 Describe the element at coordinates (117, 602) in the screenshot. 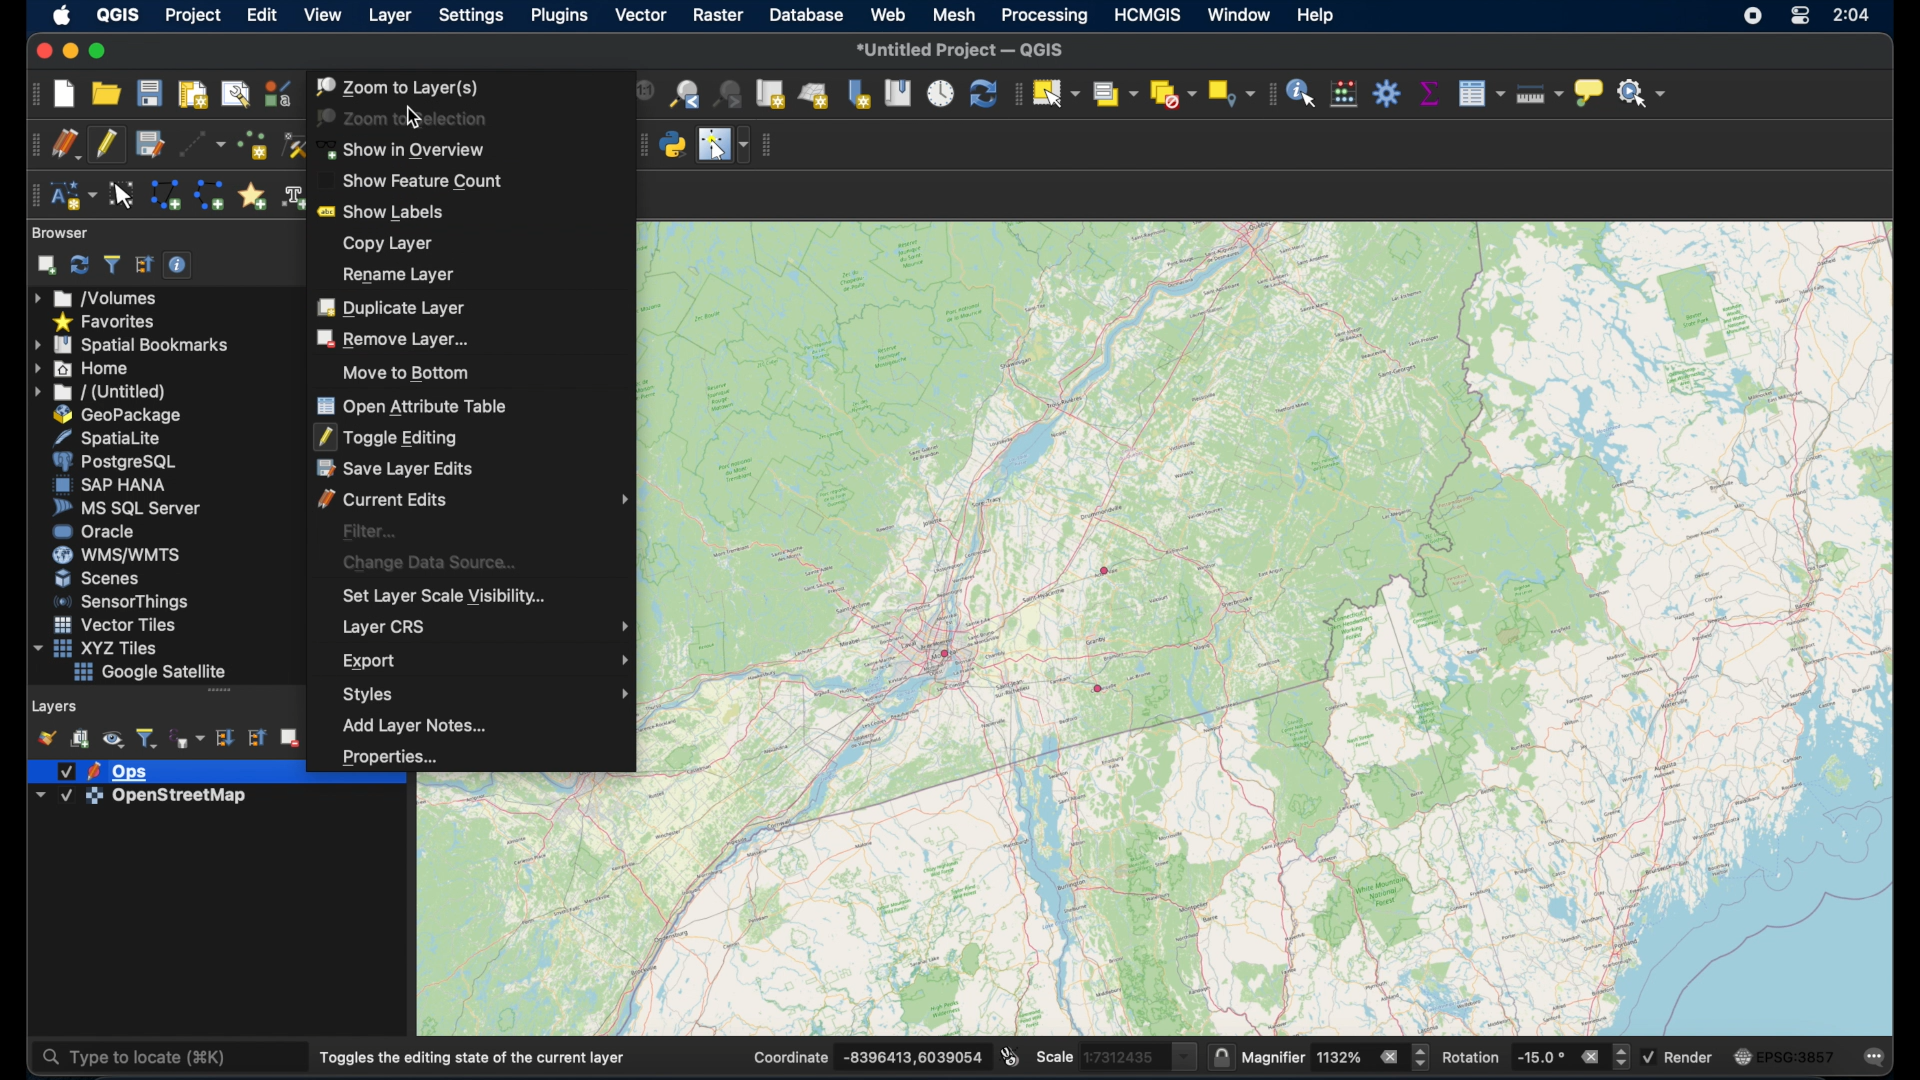

I see `sensor things` at that location.